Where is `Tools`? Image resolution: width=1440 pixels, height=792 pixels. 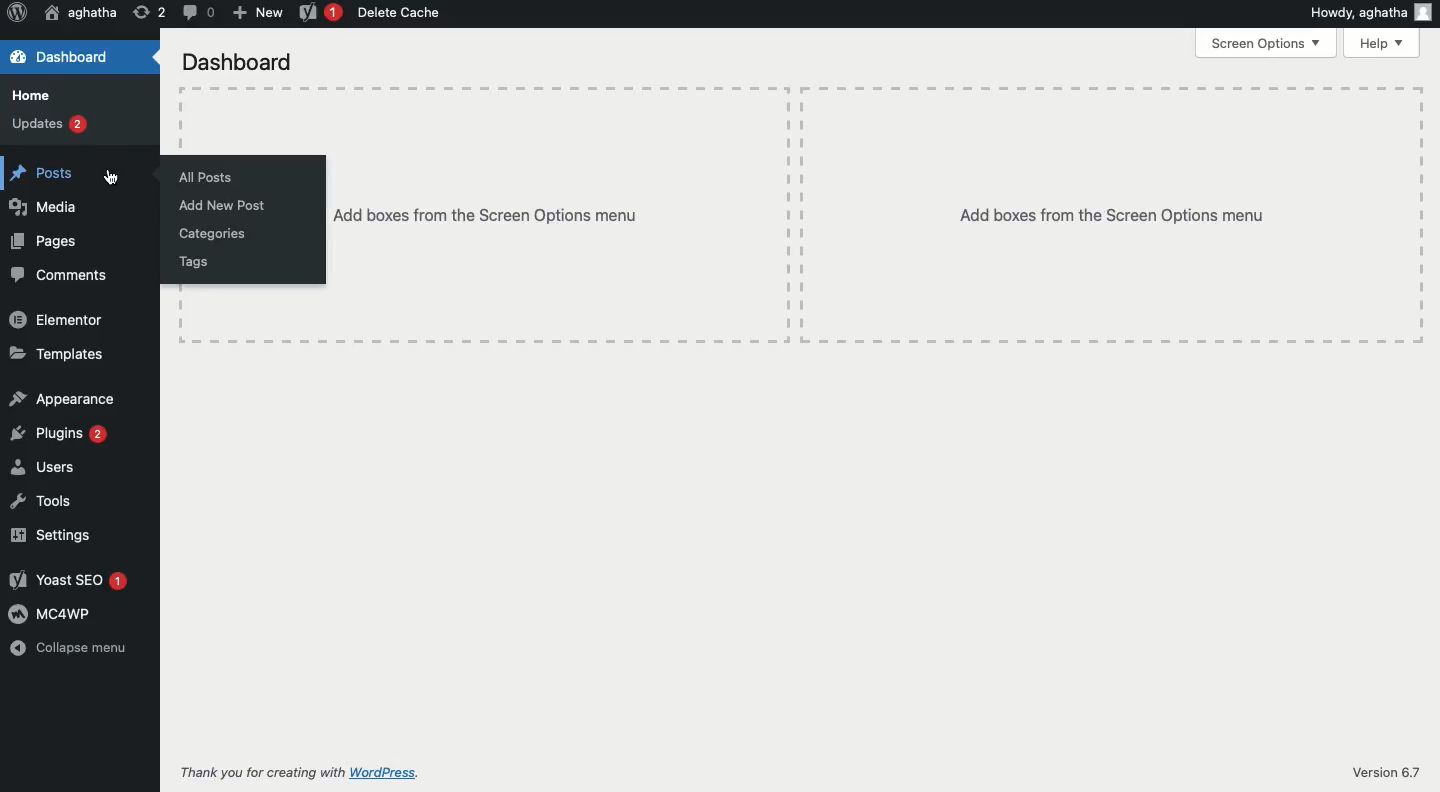
Tools is located at coordinates (40, 501).